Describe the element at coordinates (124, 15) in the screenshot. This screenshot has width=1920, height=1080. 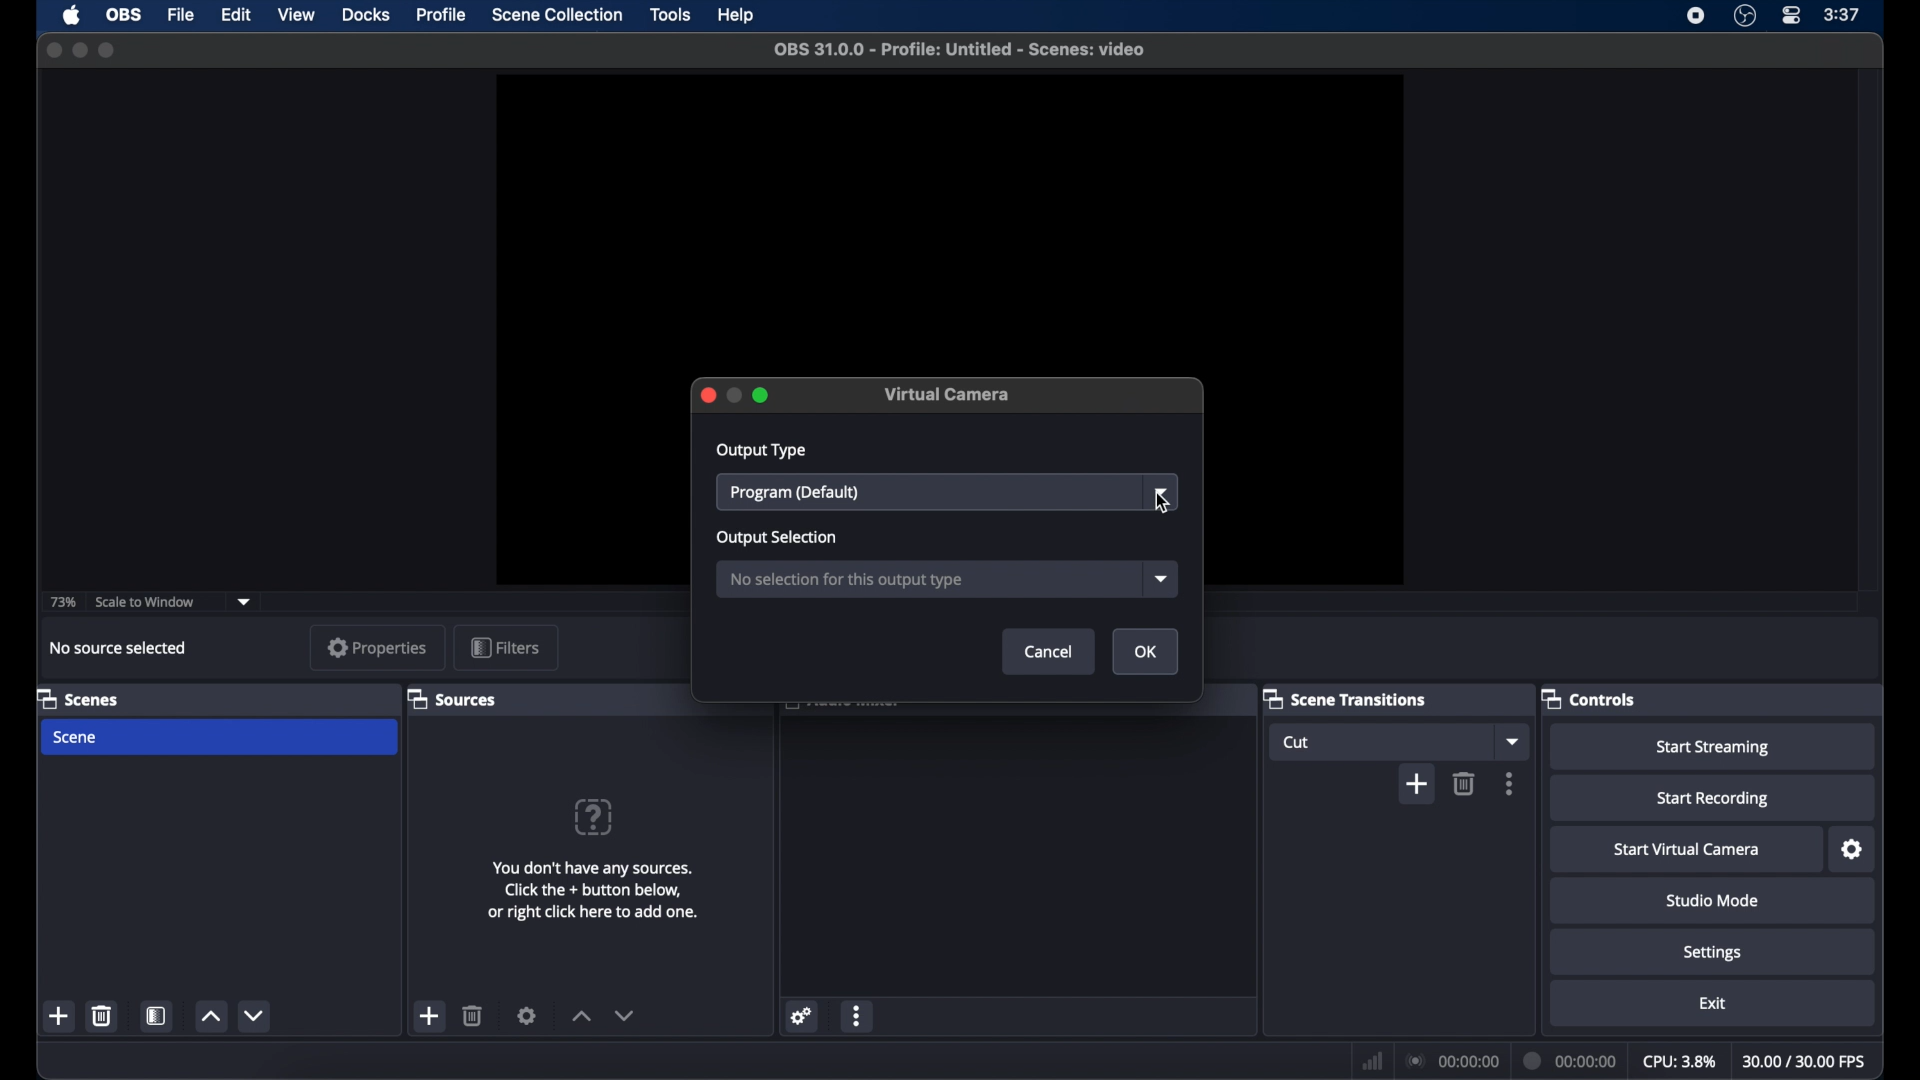
I see `obs` at that location.